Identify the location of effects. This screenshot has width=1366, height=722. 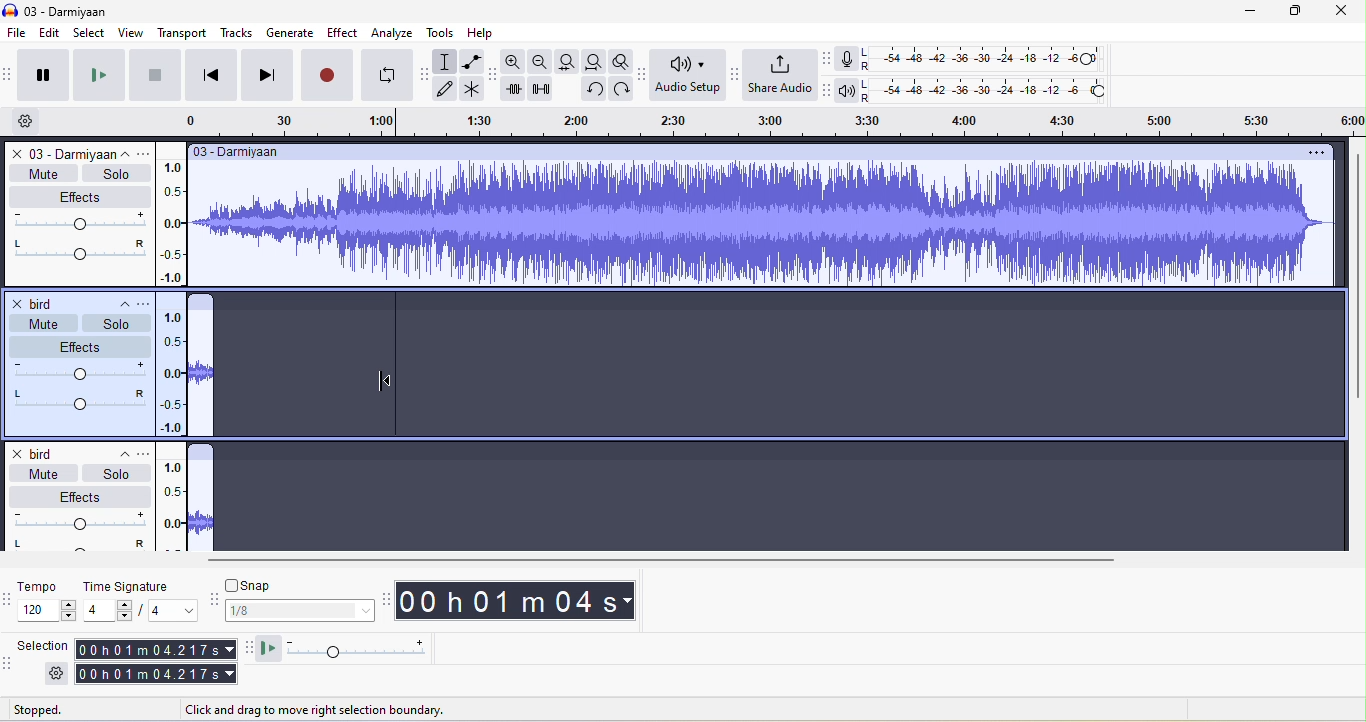
(81, 496).